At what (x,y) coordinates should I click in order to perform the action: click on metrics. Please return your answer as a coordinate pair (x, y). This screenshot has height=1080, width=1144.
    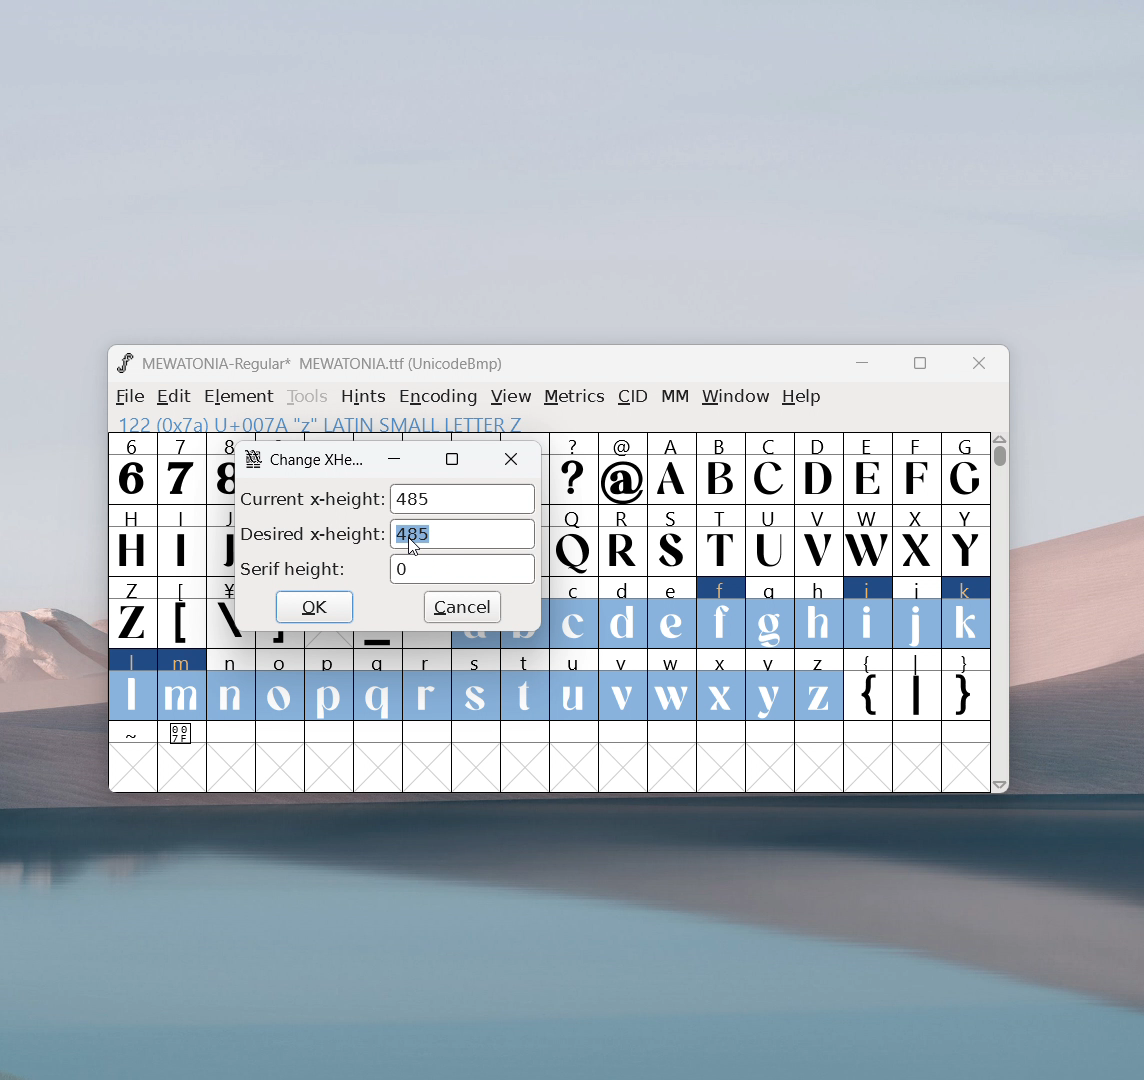
    Looking at the image, I should click on (574, 397).